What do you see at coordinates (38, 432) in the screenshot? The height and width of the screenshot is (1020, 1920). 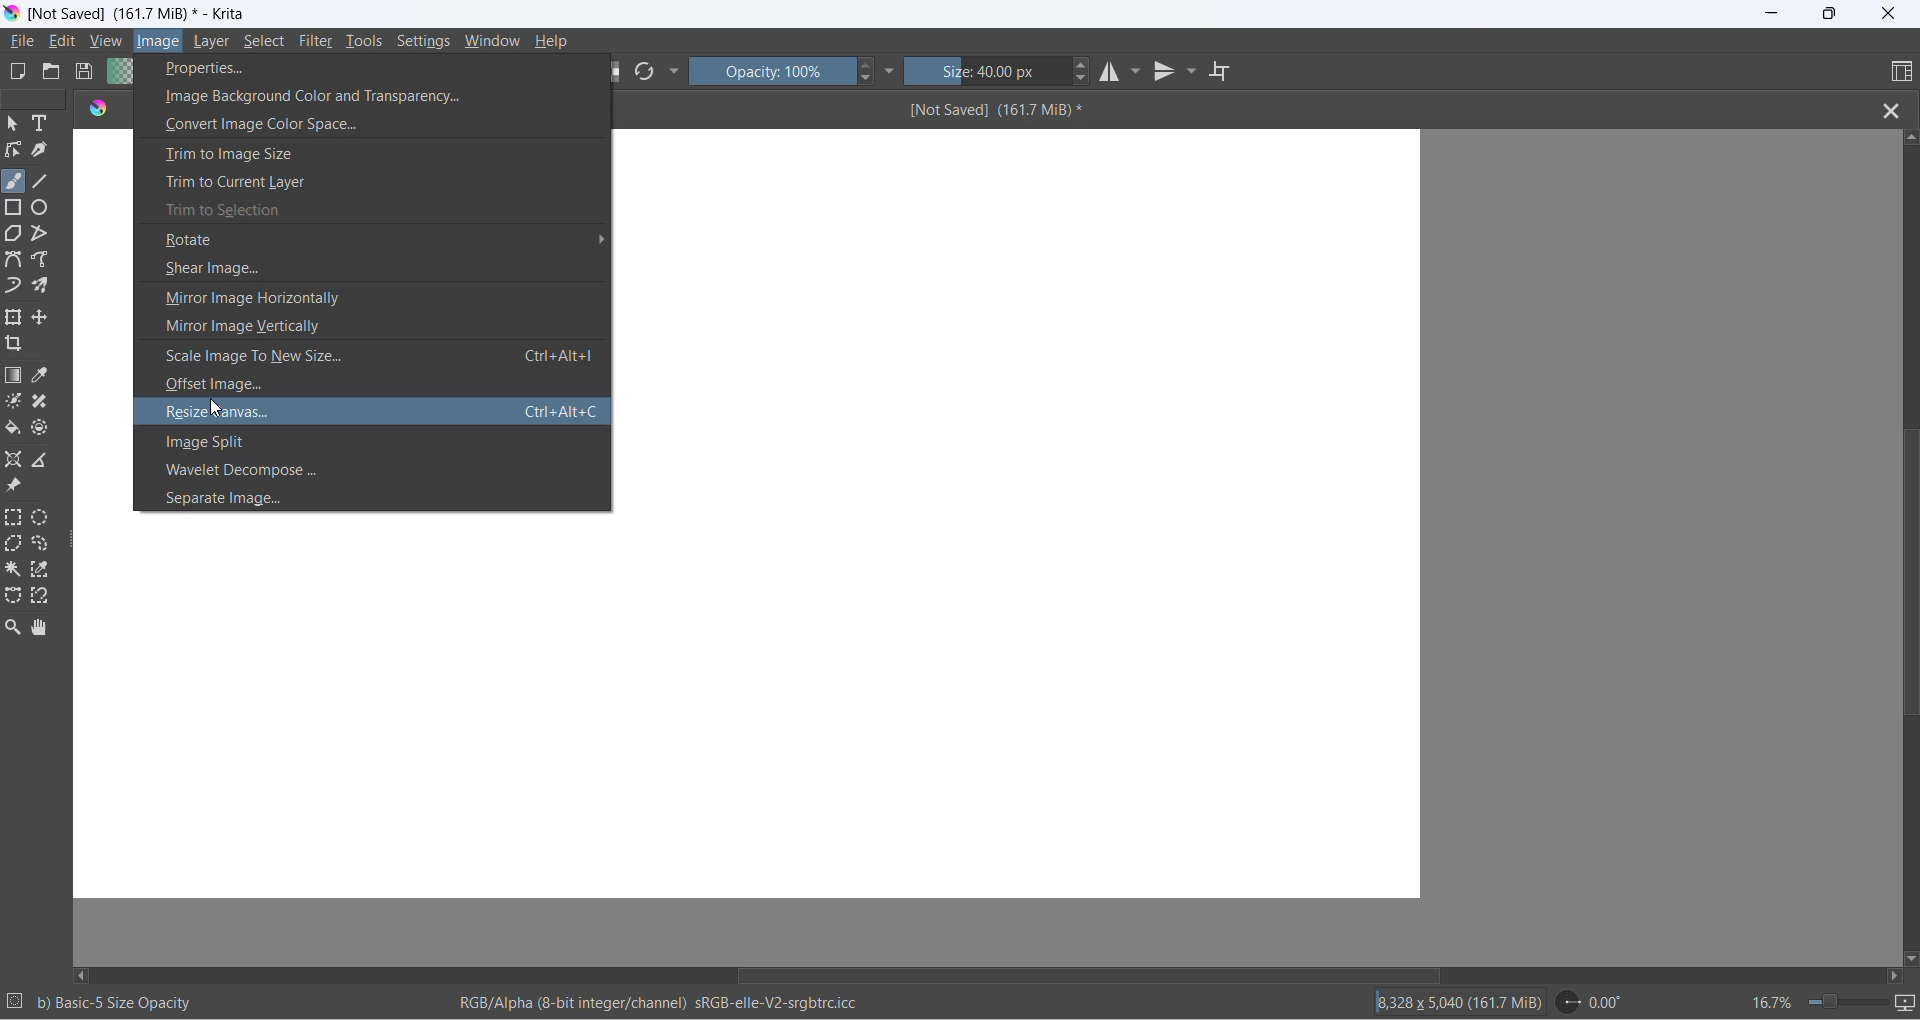 I see `enclose and fill tool` at bounding box center [38, 432].